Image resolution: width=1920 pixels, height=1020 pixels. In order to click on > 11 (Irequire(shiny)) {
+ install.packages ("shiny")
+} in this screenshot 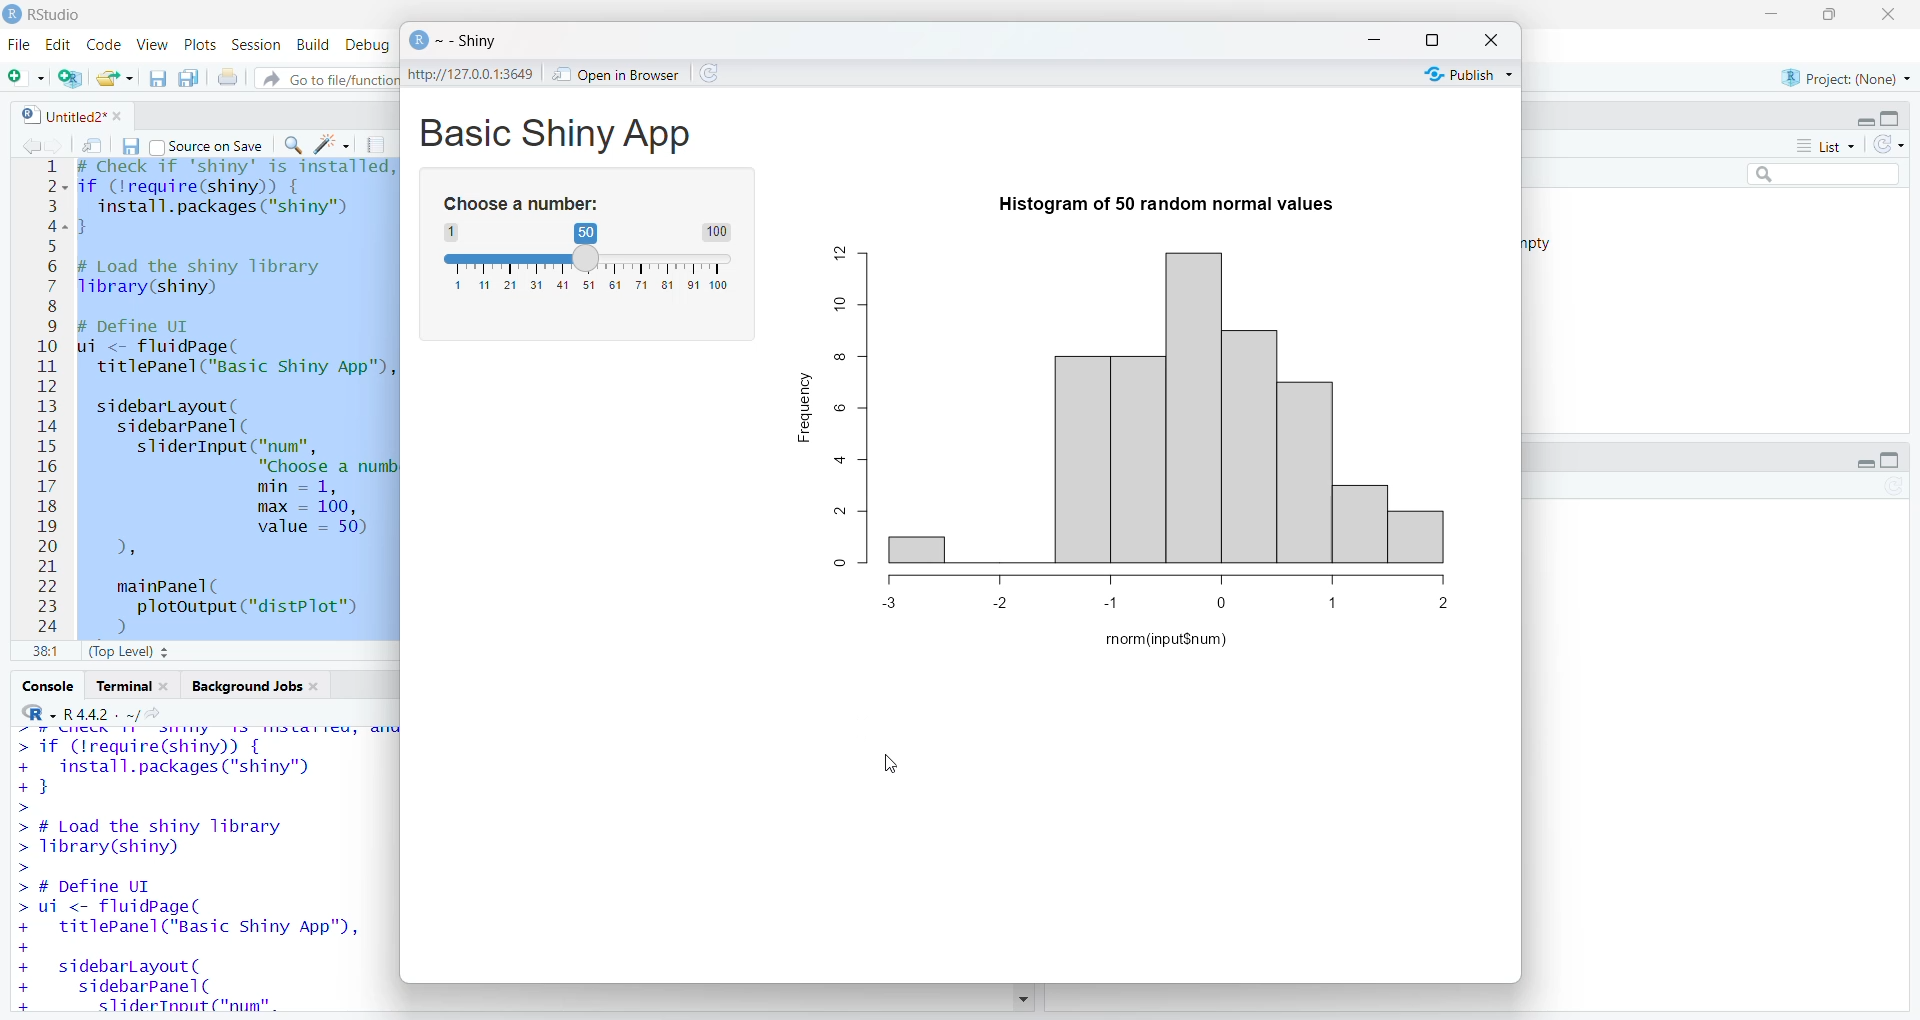, I will do `click(167, 766)`.